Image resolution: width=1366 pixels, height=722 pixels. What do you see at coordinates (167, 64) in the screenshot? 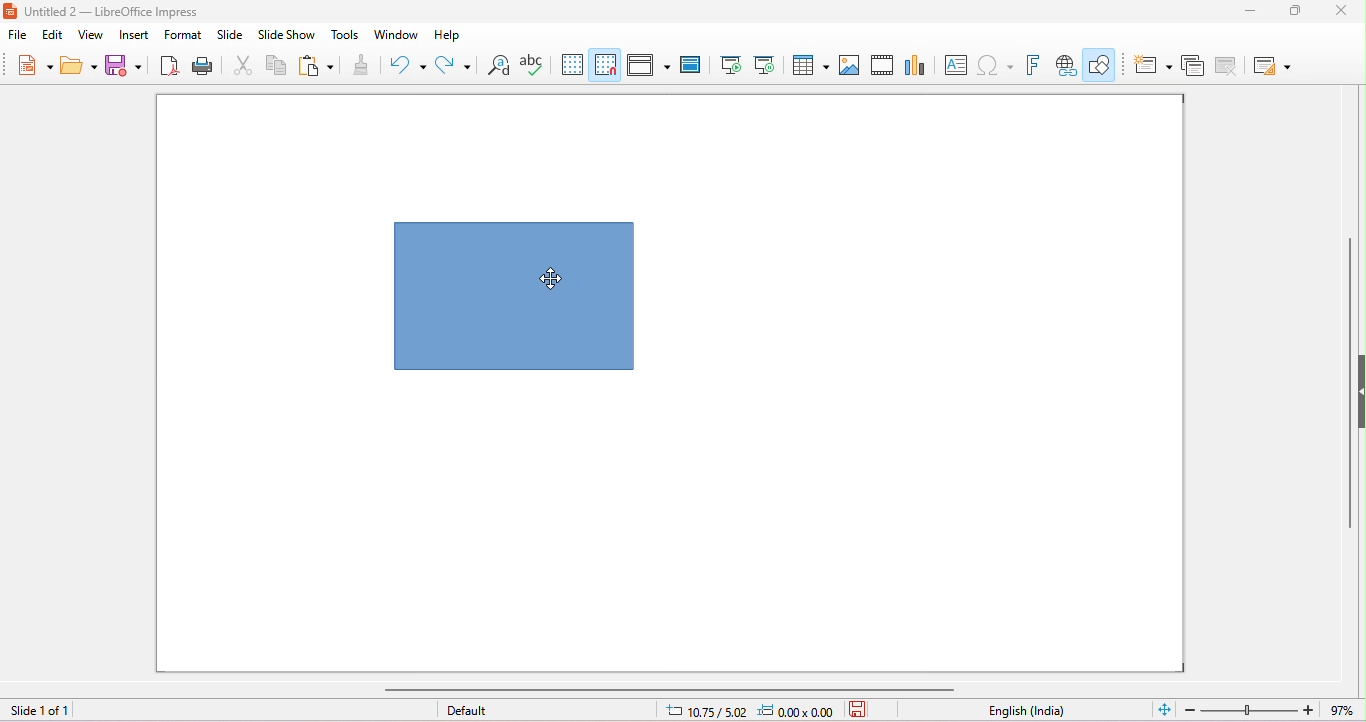
I see `export pdf` at bounding box center [167, 64].